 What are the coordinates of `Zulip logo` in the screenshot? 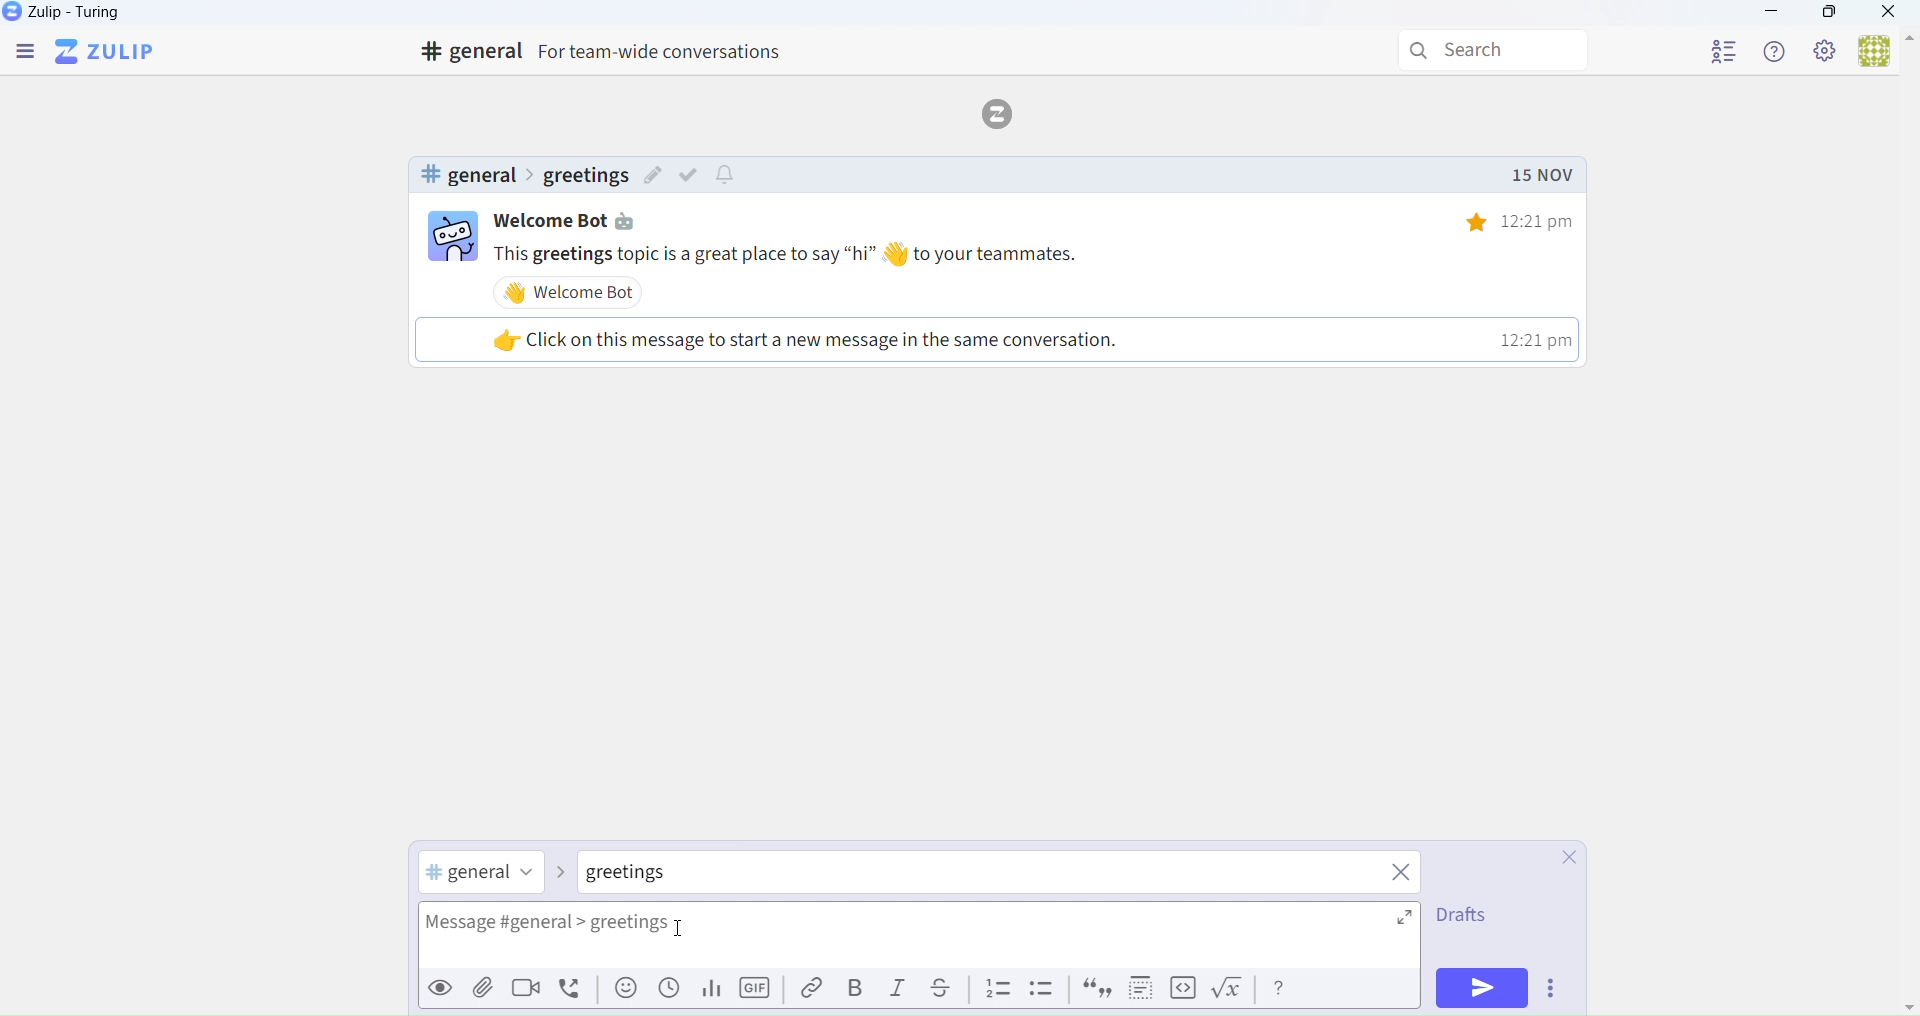 It's located at (109, 52).